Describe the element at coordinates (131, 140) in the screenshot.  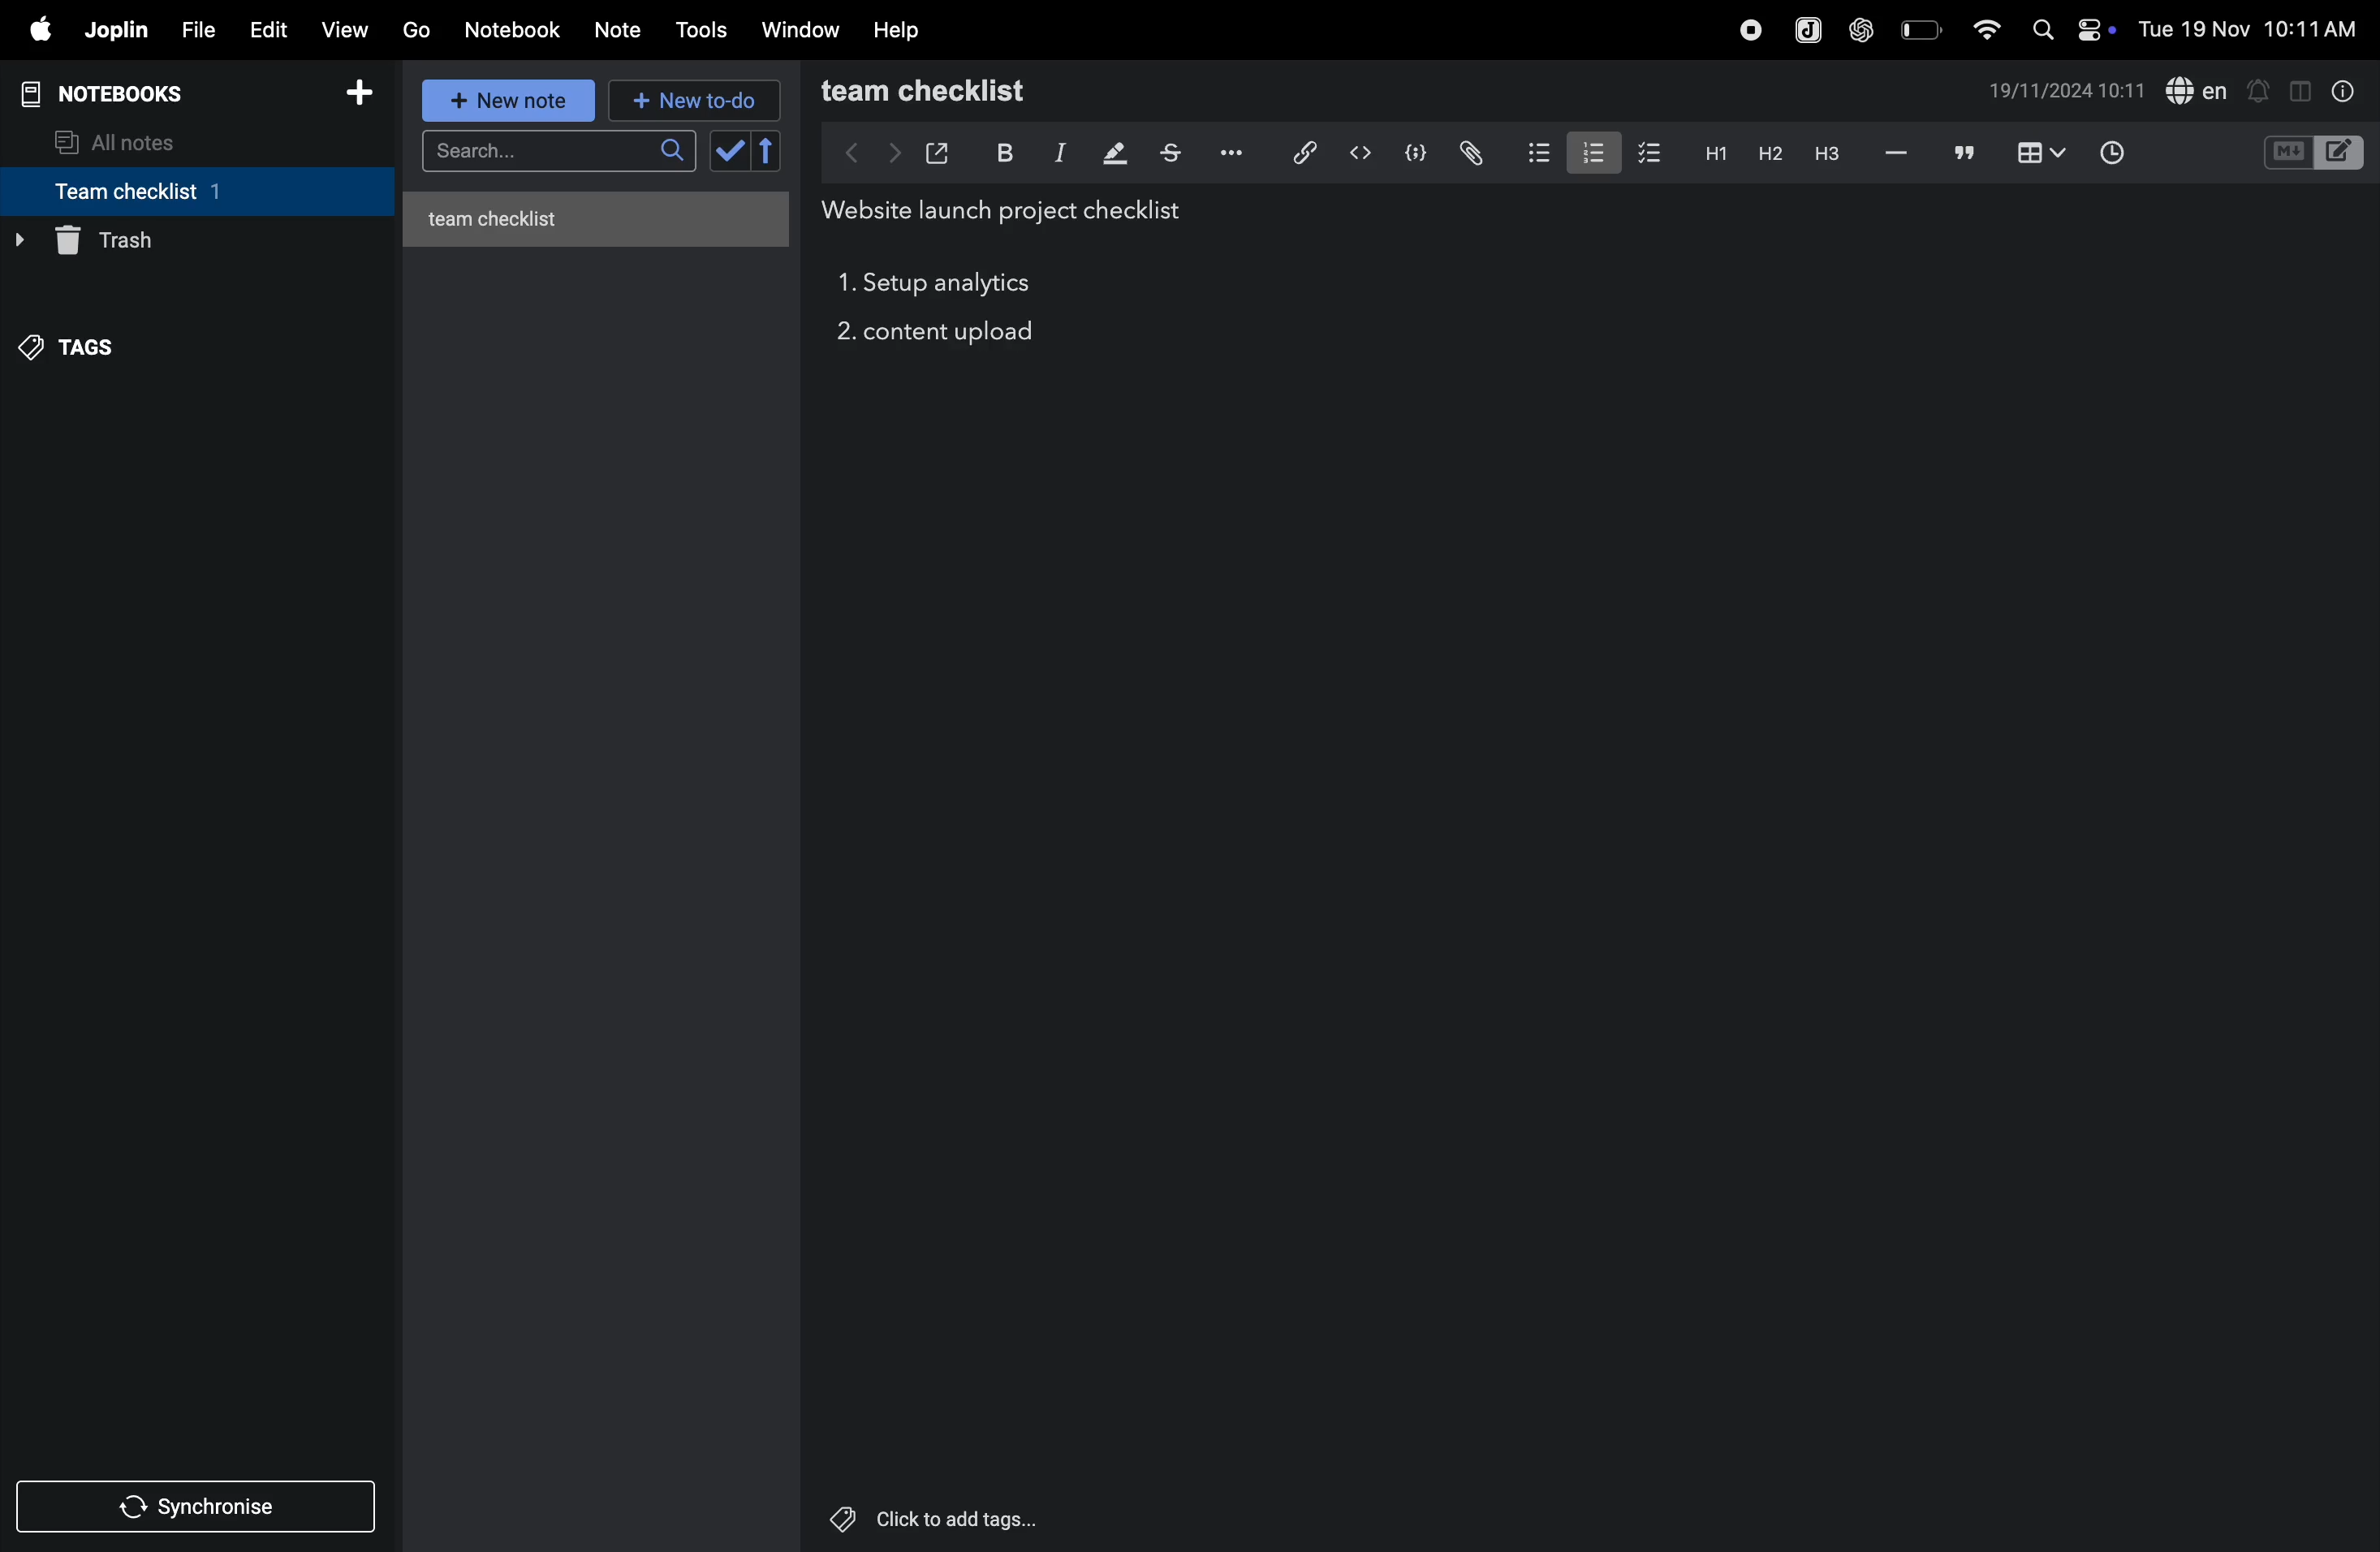
I see `all notes` at that location.